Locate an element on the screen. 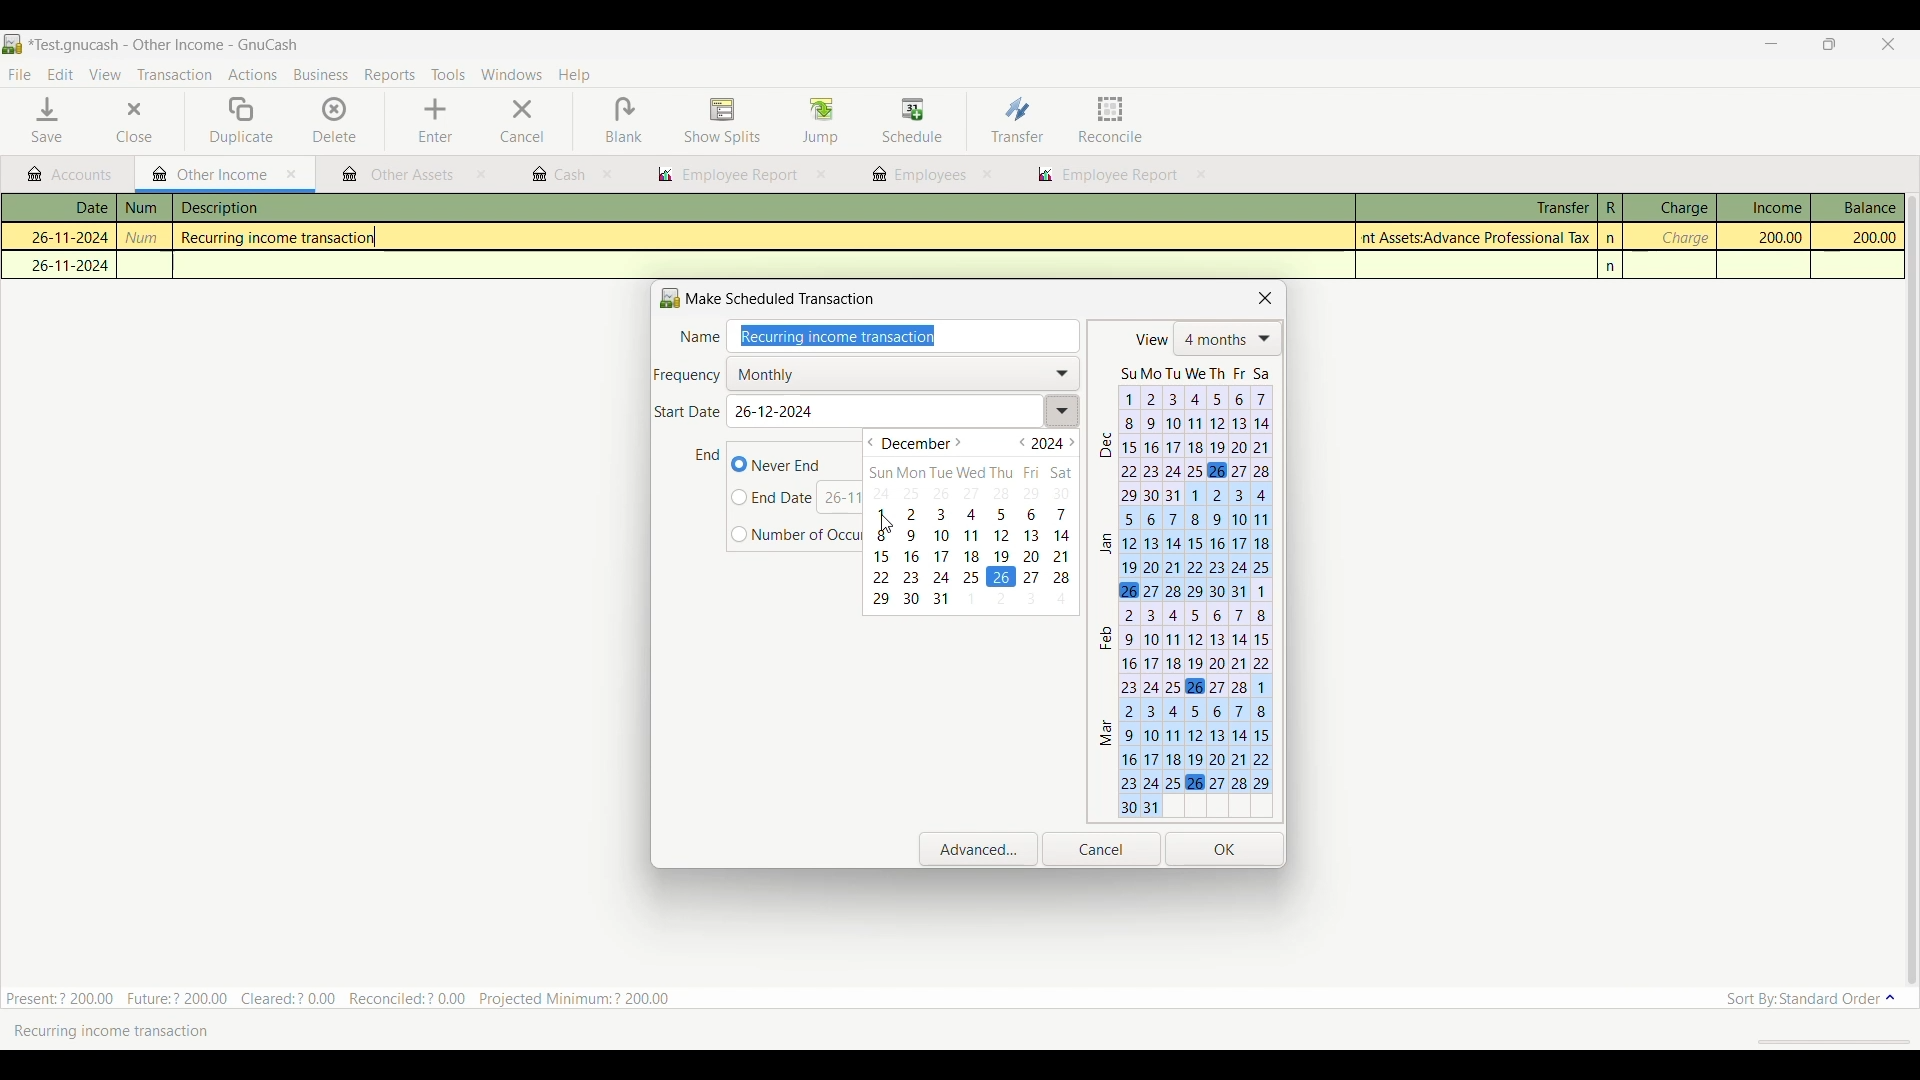 The image size is (1920, 1080). Software logo is located at coordinates (13, 44).